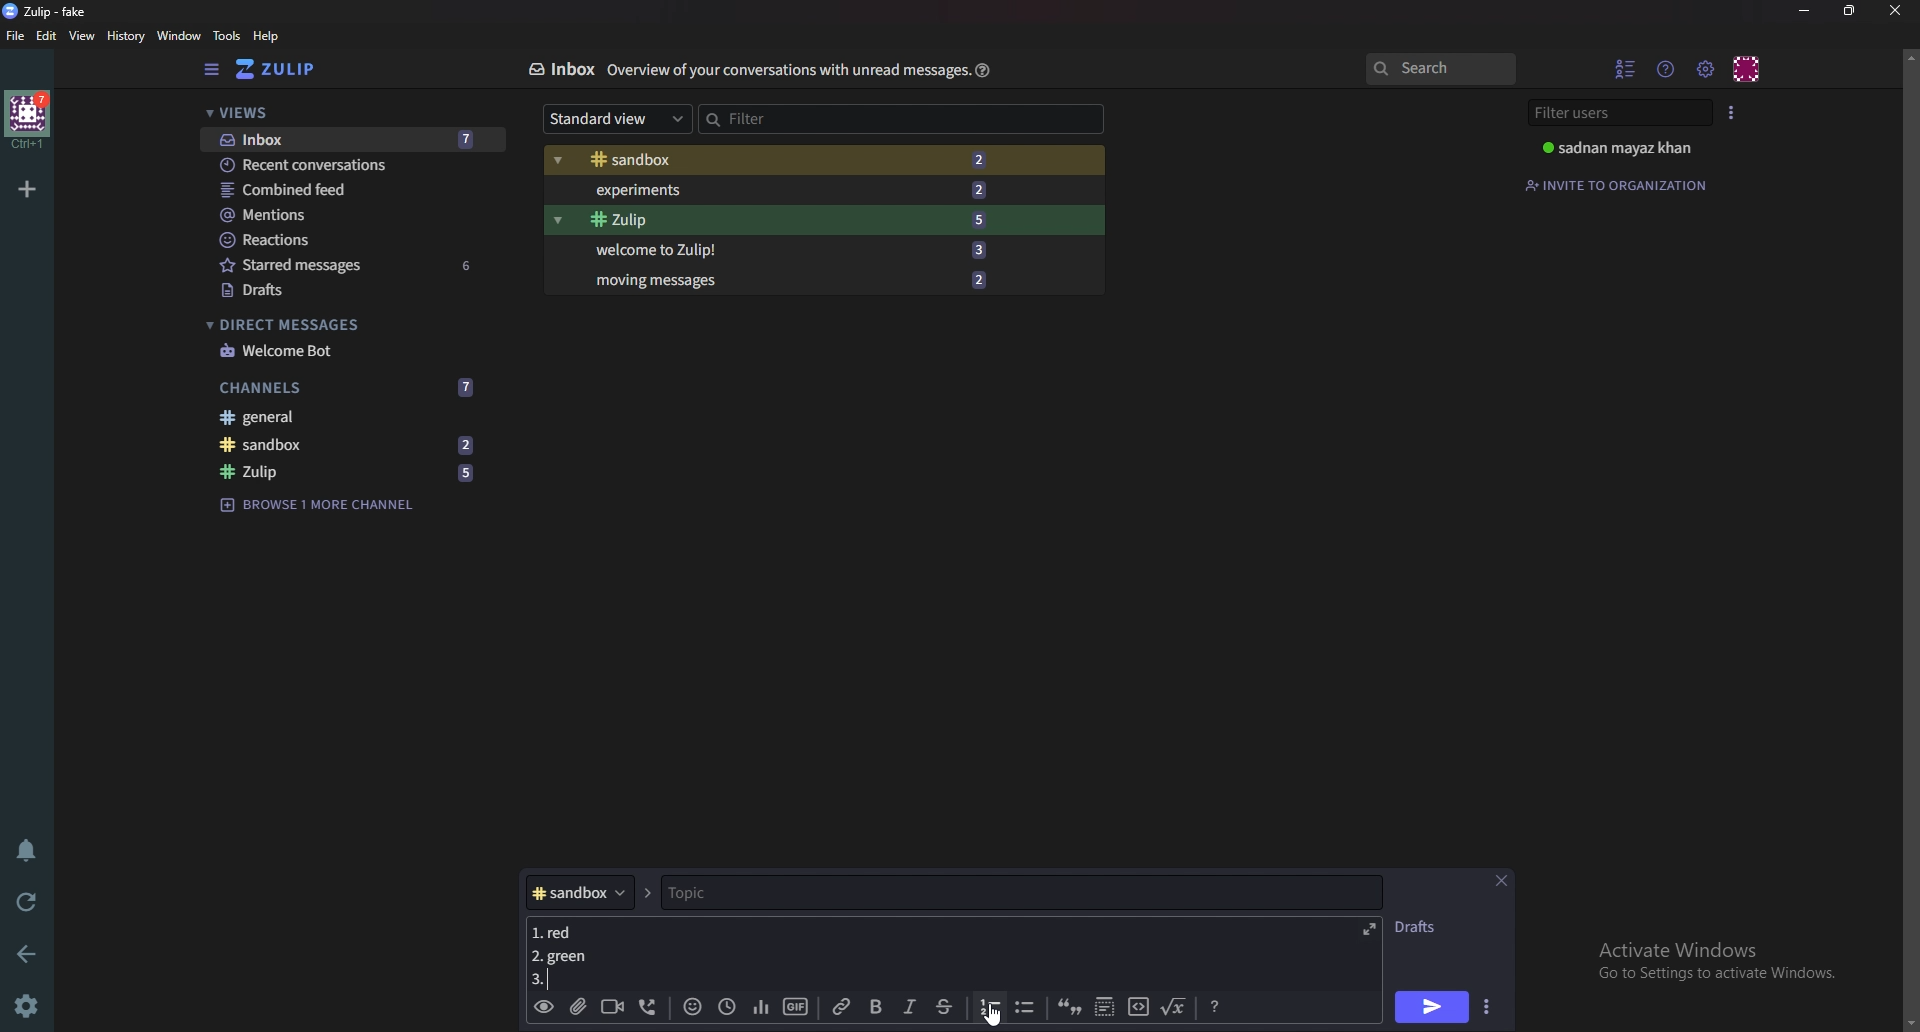  What do you see at coordinates (1850, 11) in the screenshot?
I see `Resize` at bounding box center [1850, 11].